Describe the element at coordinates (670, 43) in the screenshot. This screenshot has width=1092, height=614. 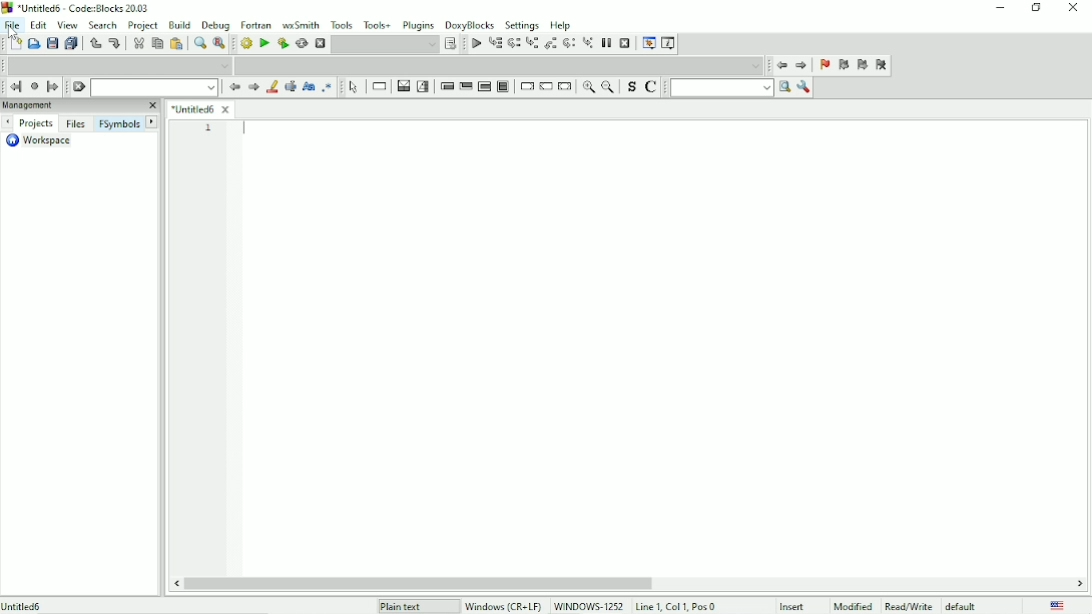
I see `Various info` at that location.